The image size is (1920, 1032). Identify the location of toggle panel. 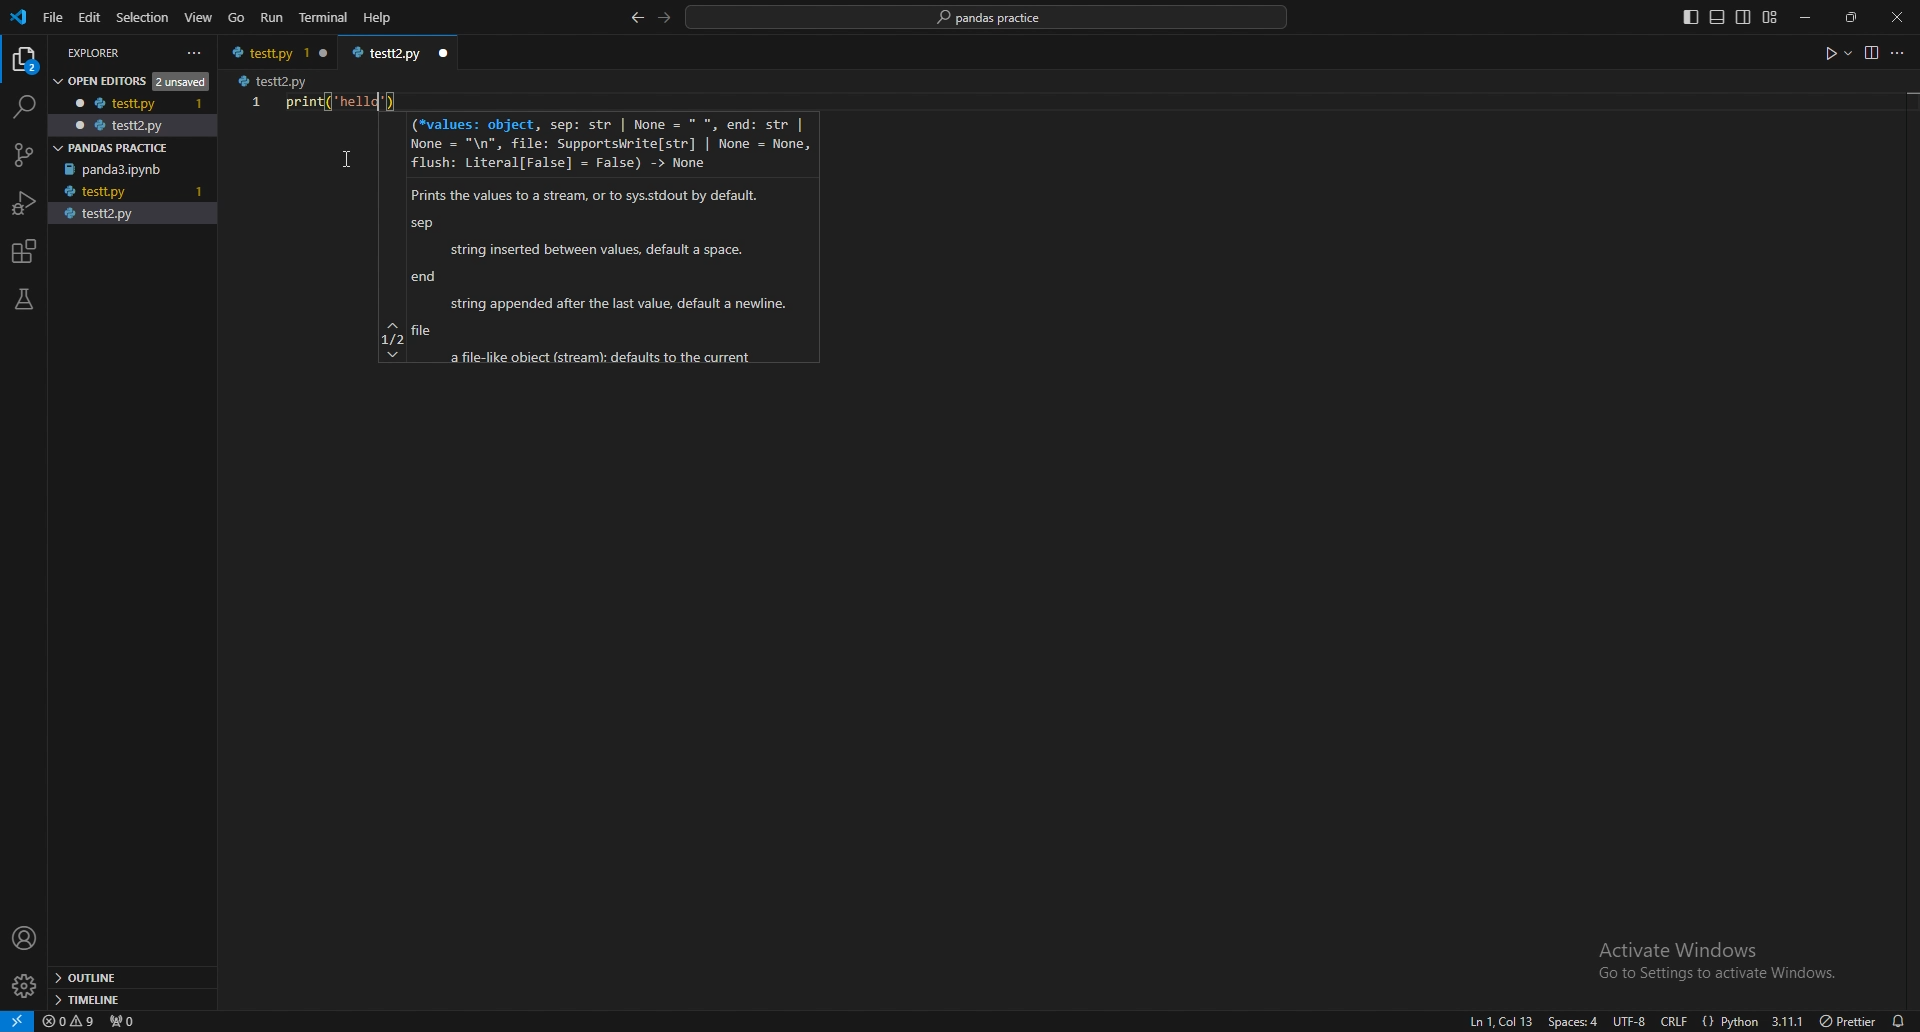
(1717, 18).